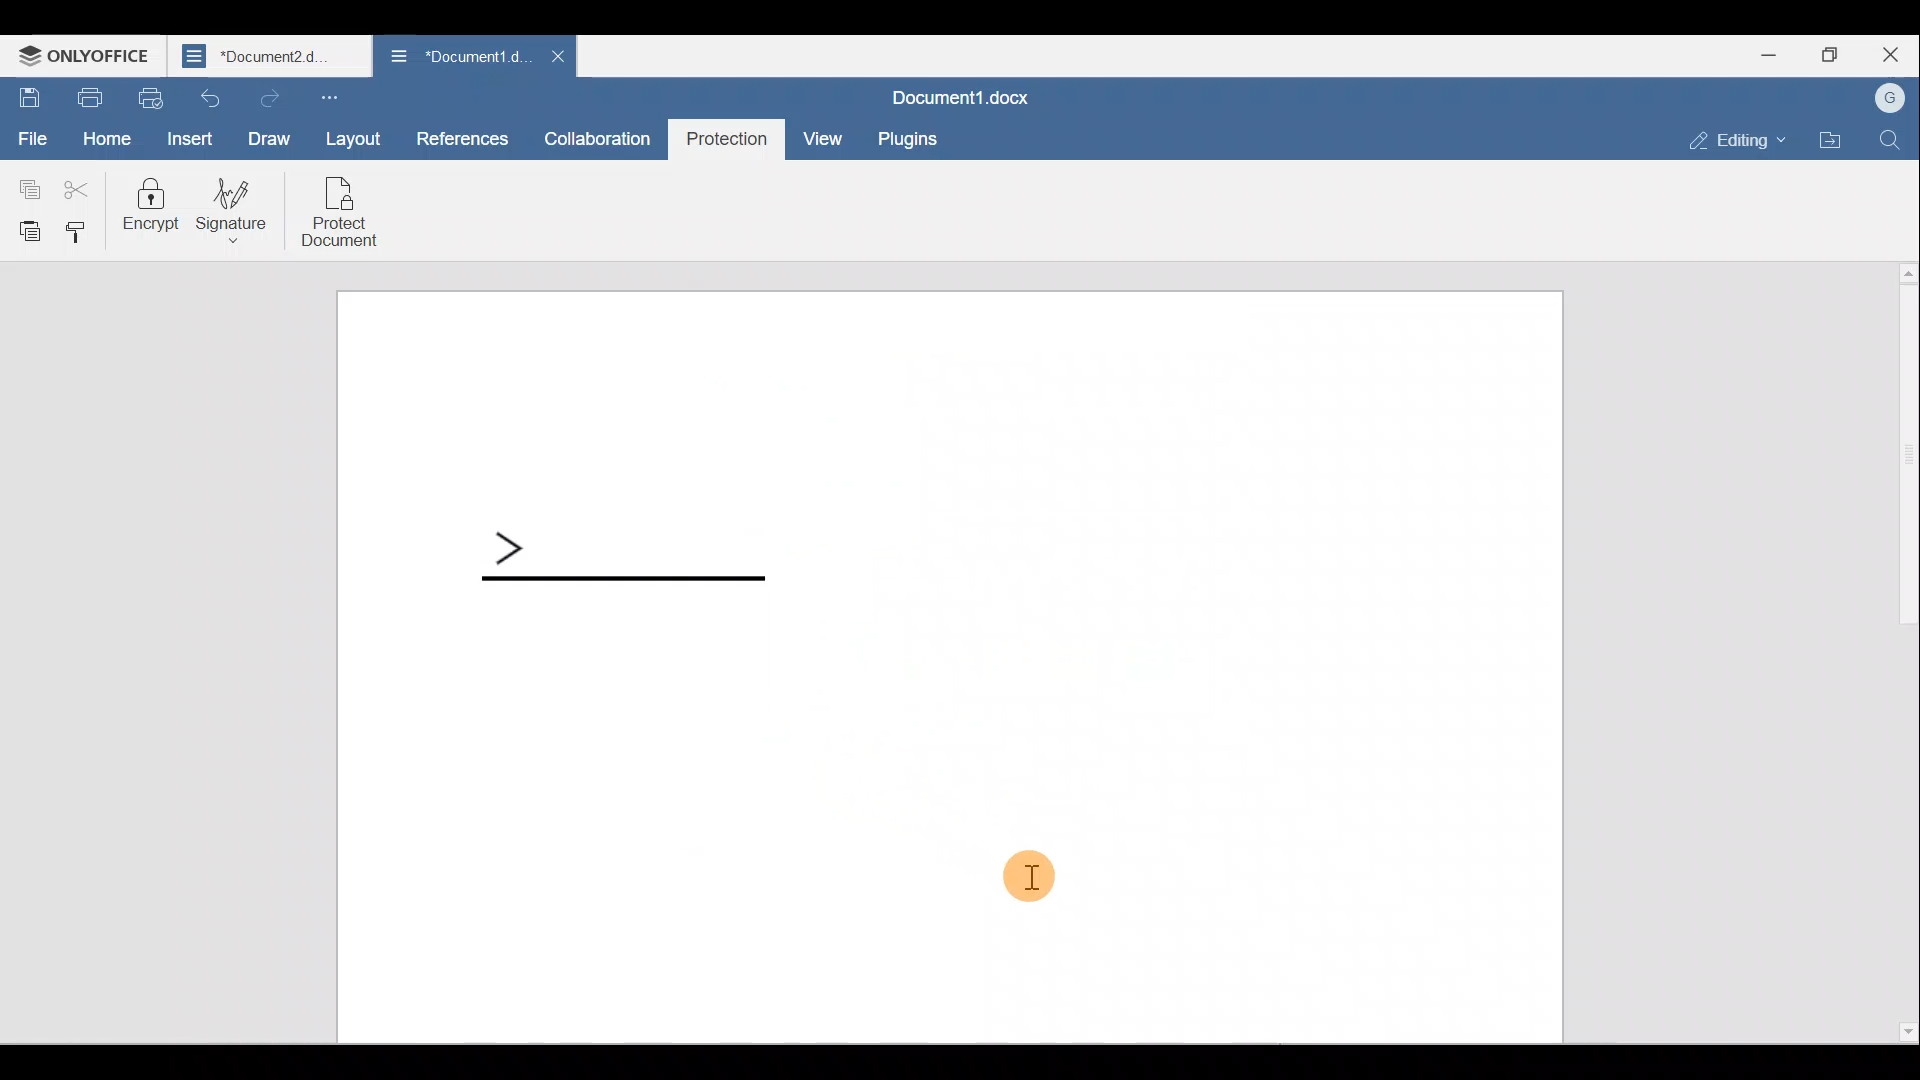 This screenshot has height=1080, width=1920. I want to click on Maximize, so click(1828, 50).